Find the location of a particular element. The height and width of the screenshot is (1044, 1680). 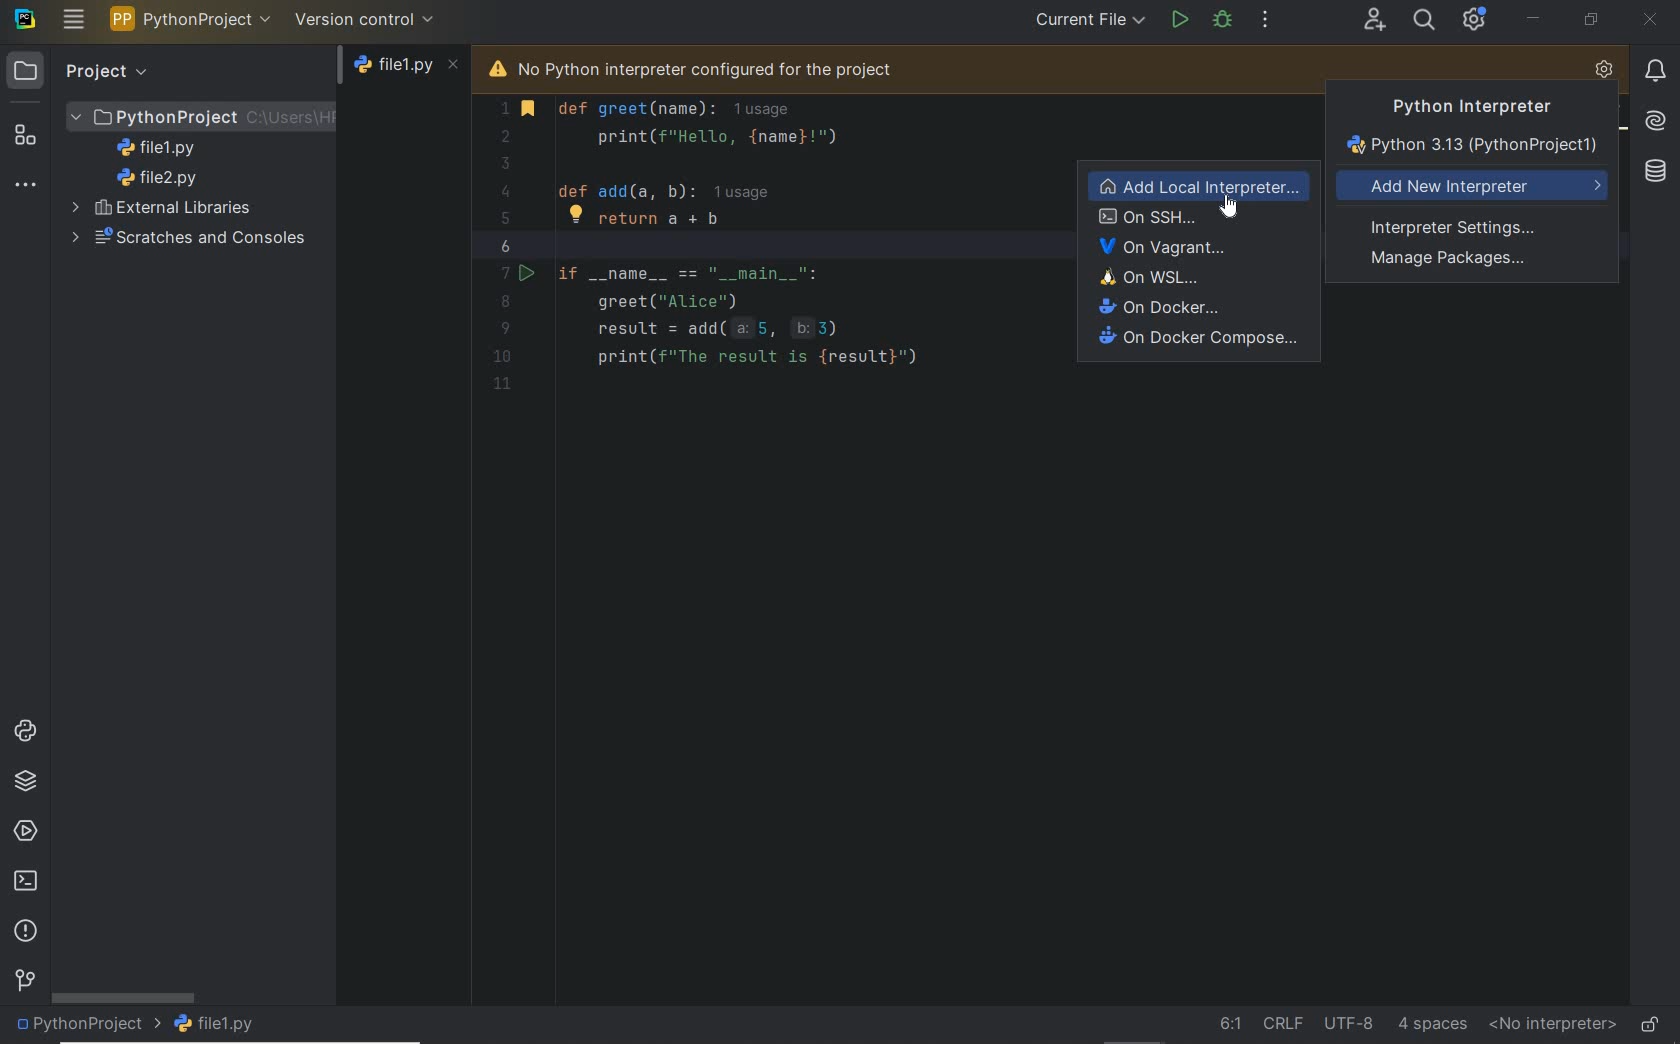

python consoles is located at coordinates (23, 730).